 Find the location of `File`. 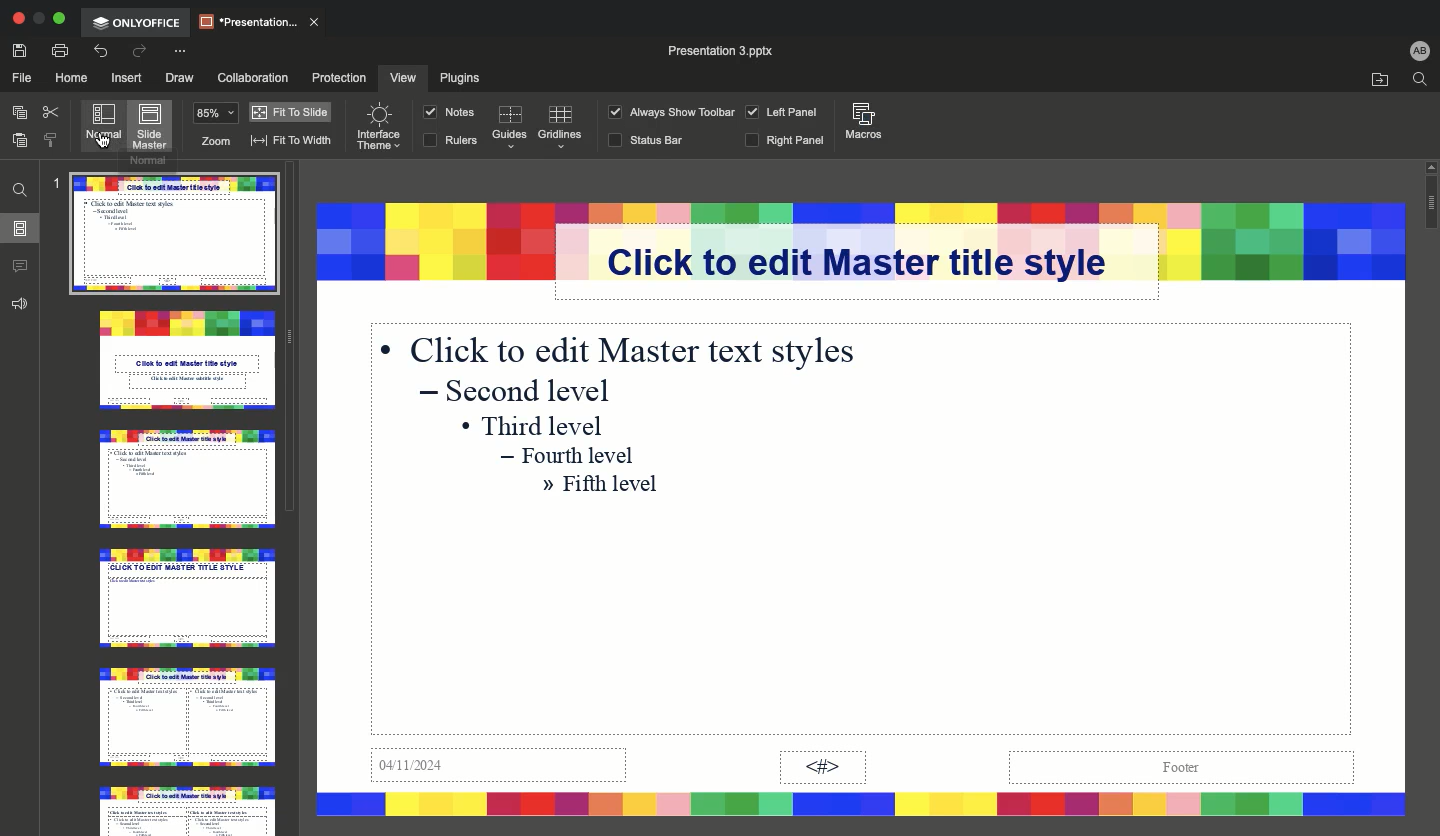

File is located at coordinates (19, 76).